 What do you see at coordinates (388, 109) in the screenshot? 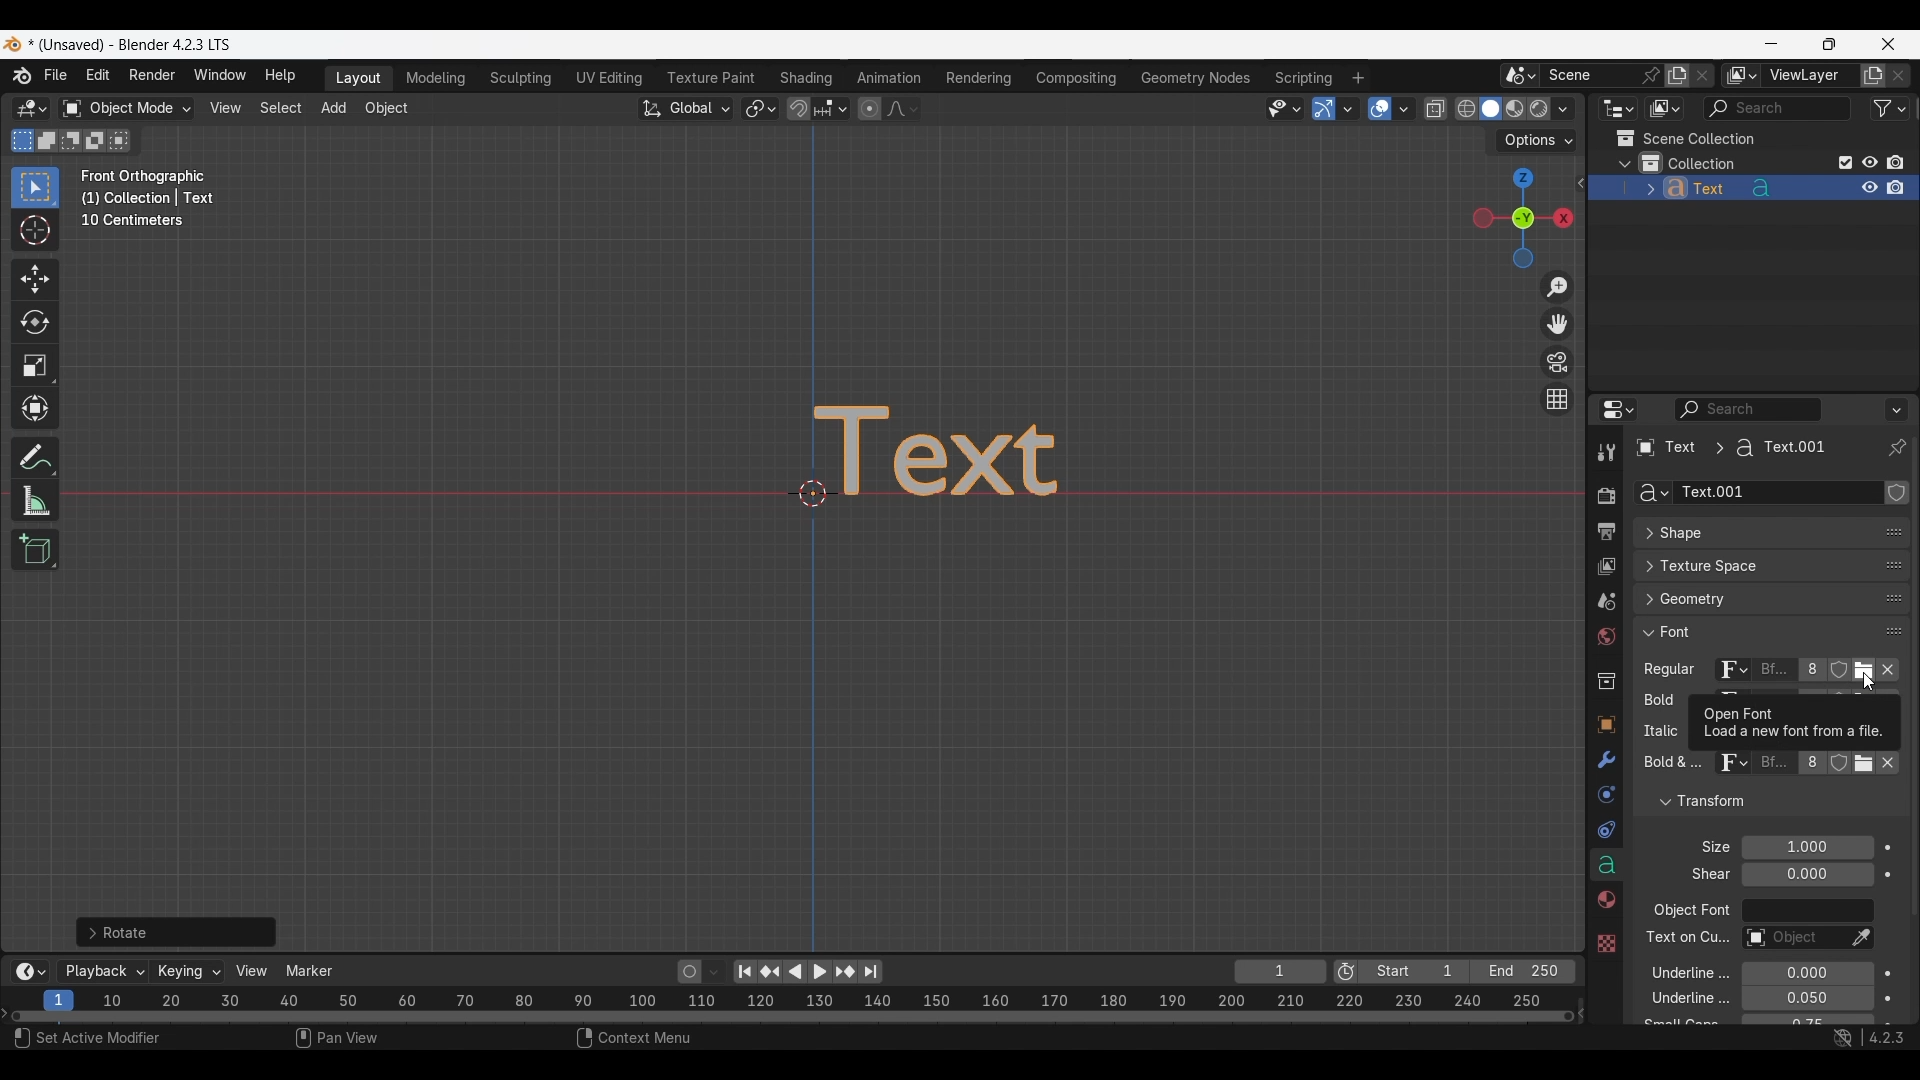
I see `Object menu` at bounding box center [388, 109].